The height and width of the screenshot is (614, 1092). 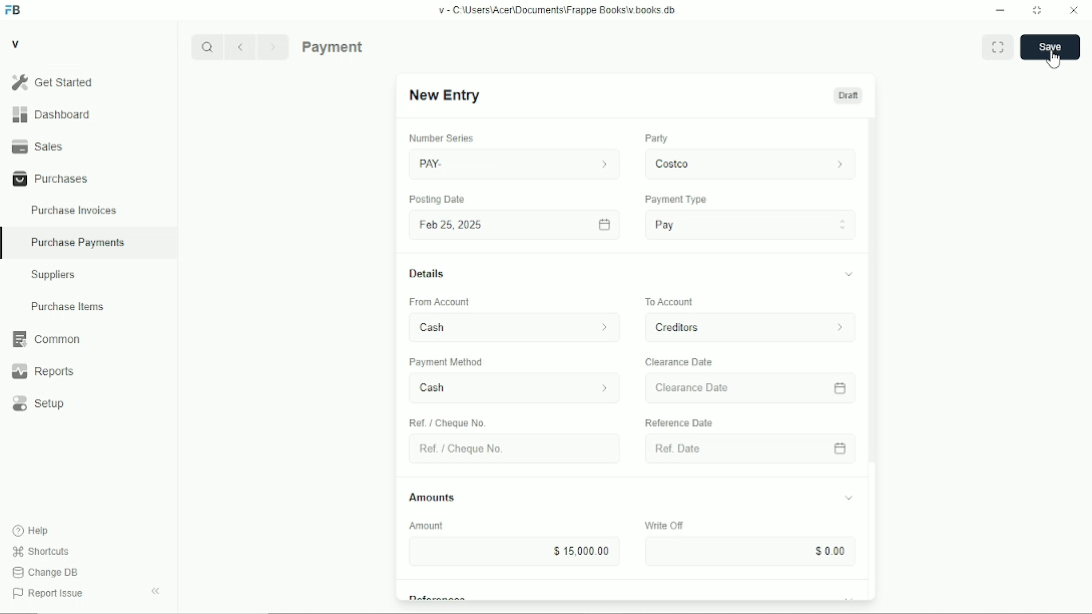 What do you see at coordinates (558, 10) in the screenshot?
I see `v= C Wsers\Acen\Documents\Frappe Books\v books db` at bounding box center [558, 10].